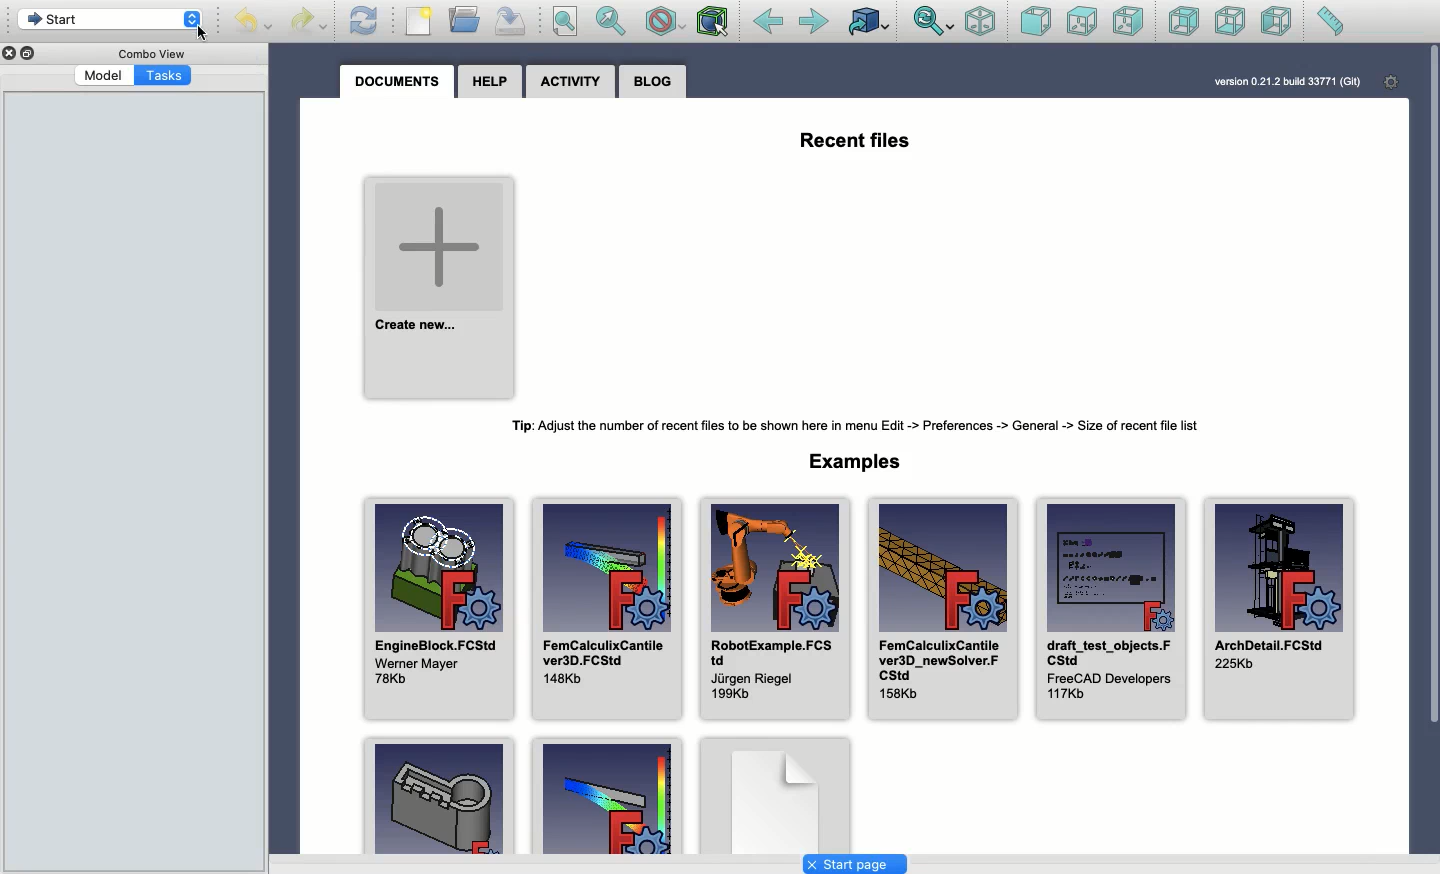  What do you see at coordinates (608, 794) in the screenshot?
I see `Example 2` at bounding box center [608, 794].